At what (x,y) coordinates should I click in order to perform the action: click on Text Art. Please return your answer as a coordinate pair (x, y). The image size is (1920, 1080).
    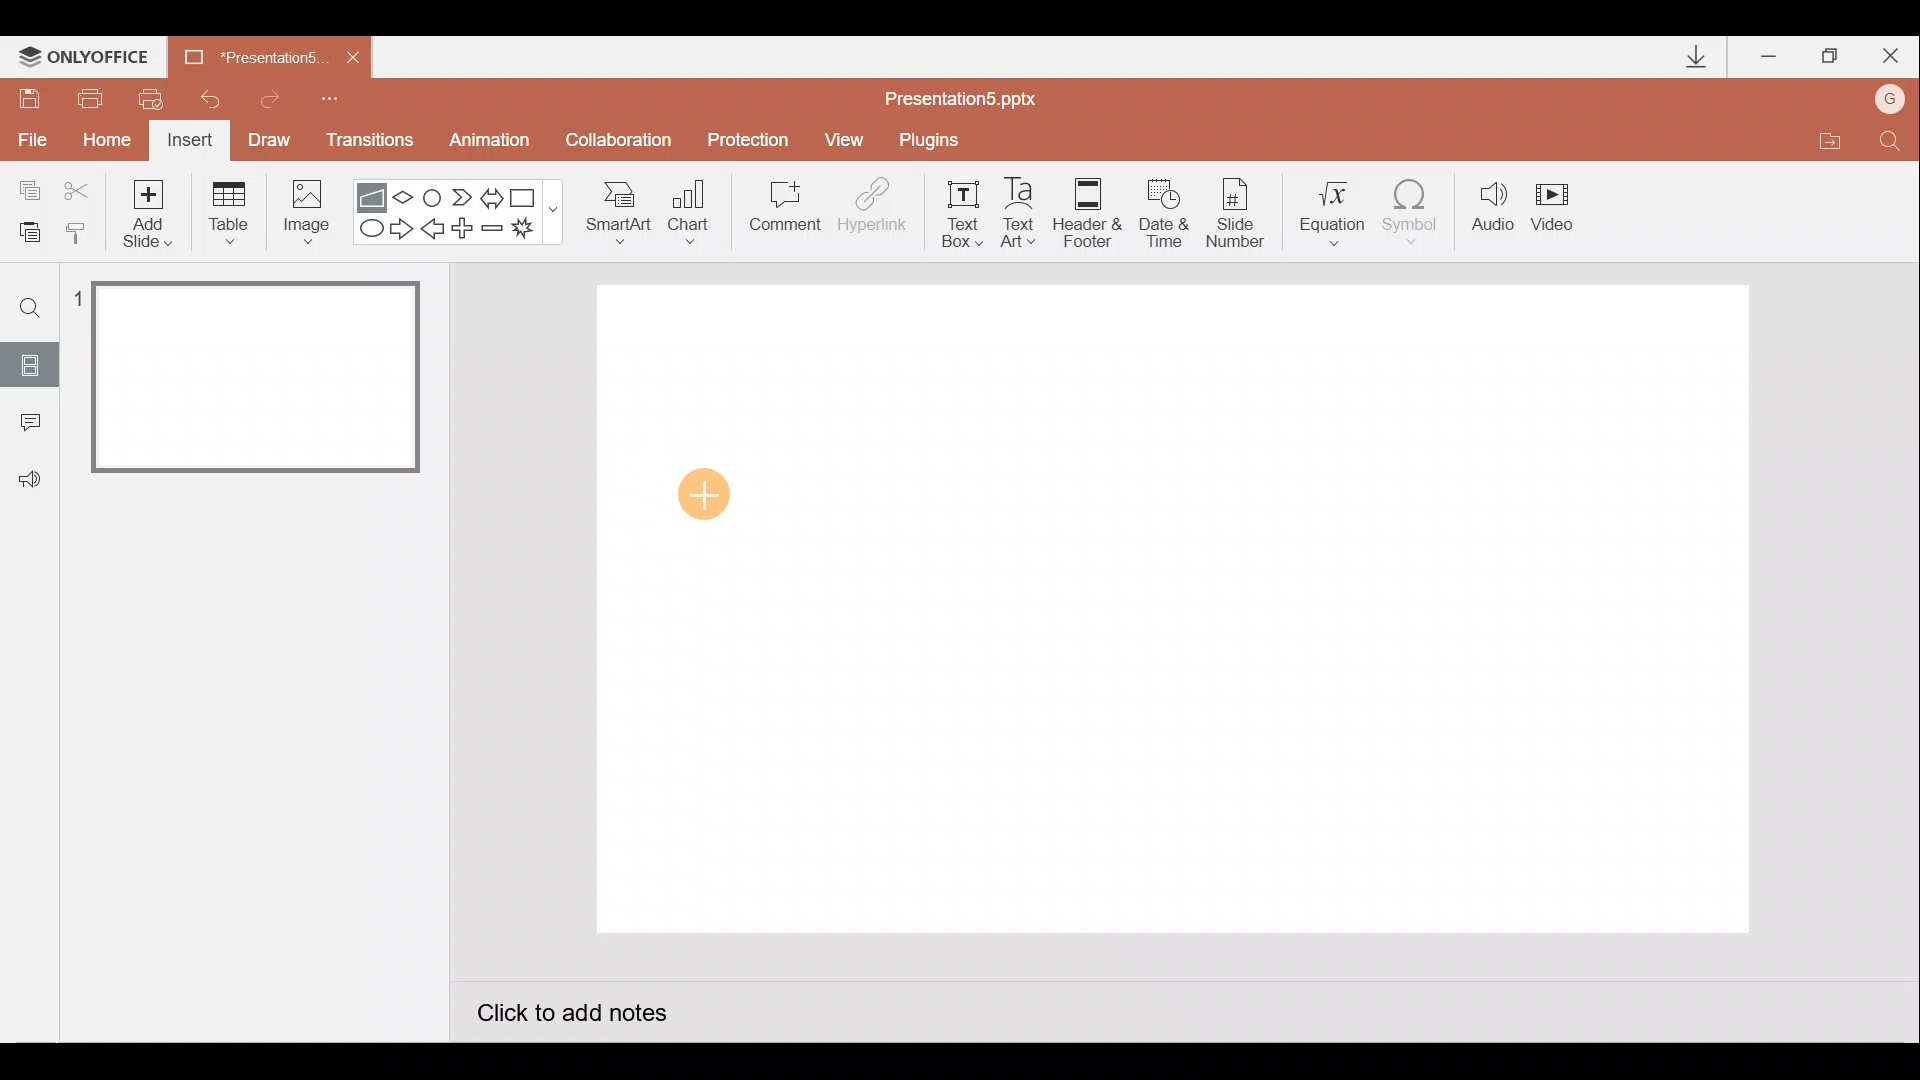
    Looking at the image, I should click on (1024, 212).